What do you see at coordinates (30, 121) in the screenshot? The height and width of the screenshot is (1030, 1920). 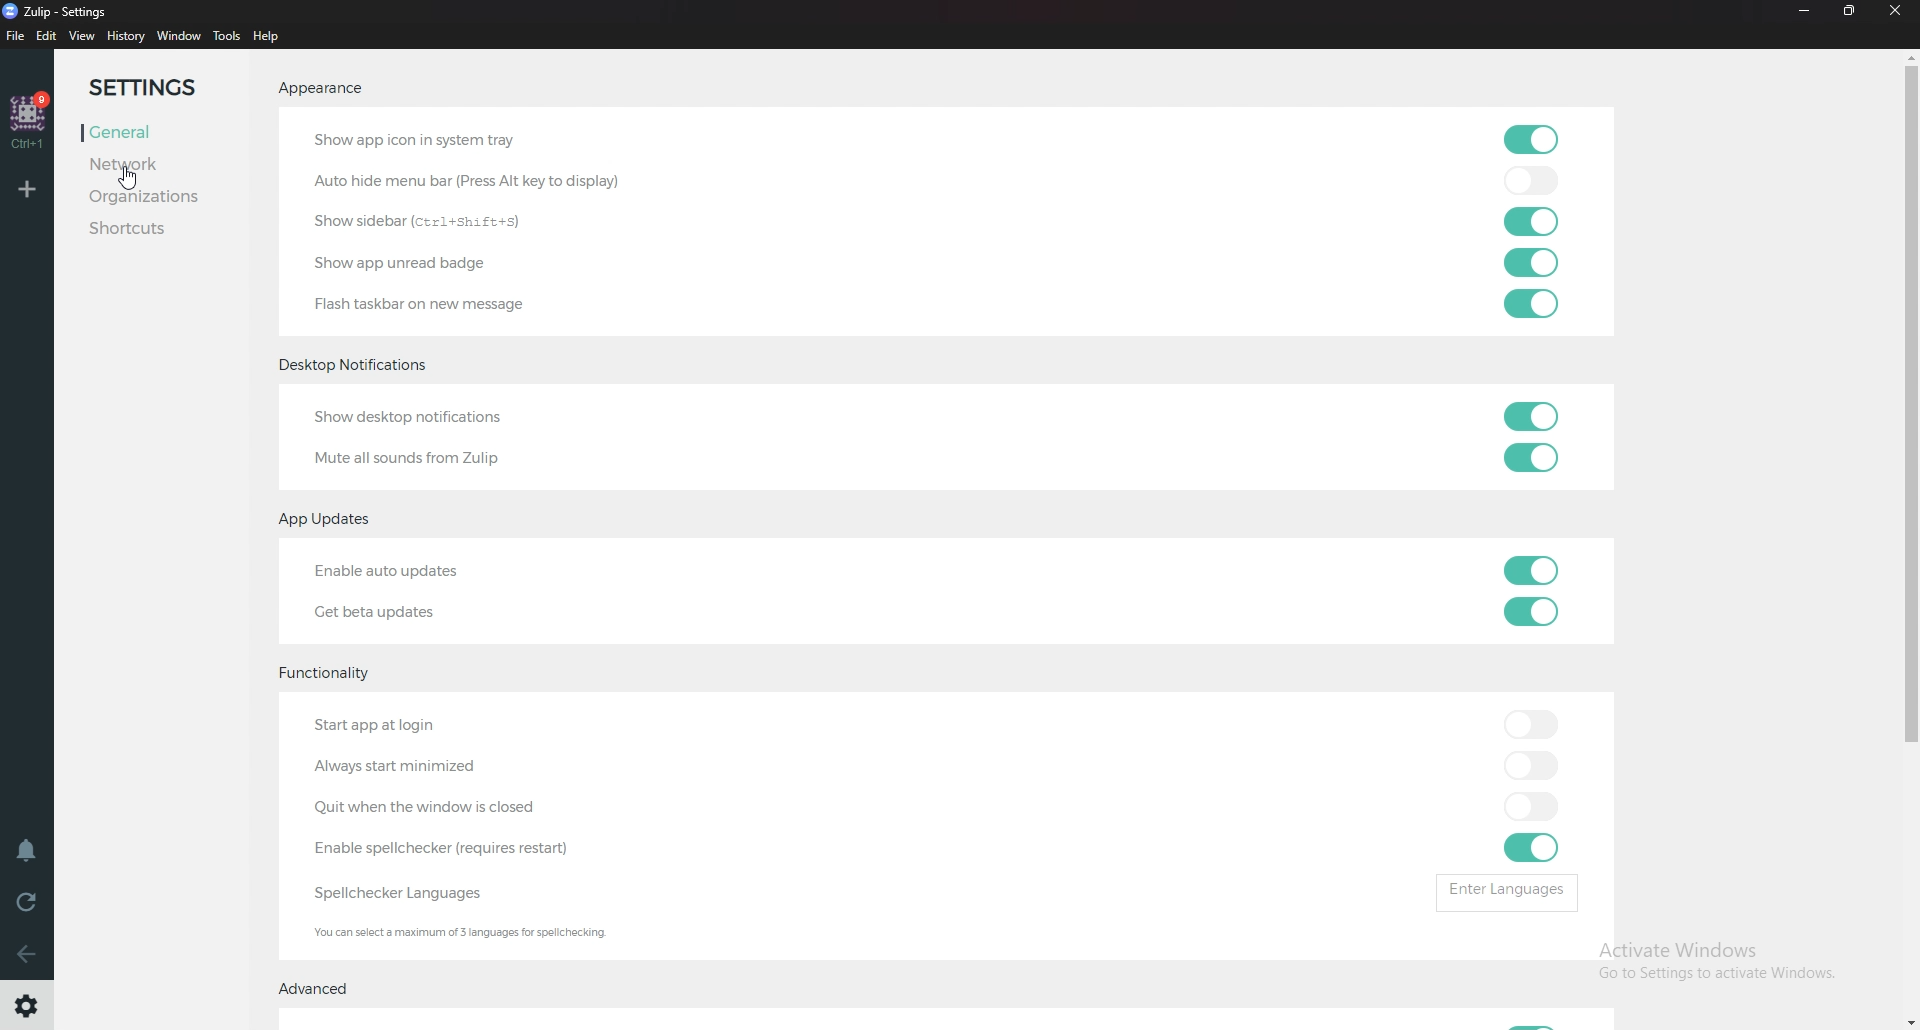 I see `Home` at bounding box center [30, 121].